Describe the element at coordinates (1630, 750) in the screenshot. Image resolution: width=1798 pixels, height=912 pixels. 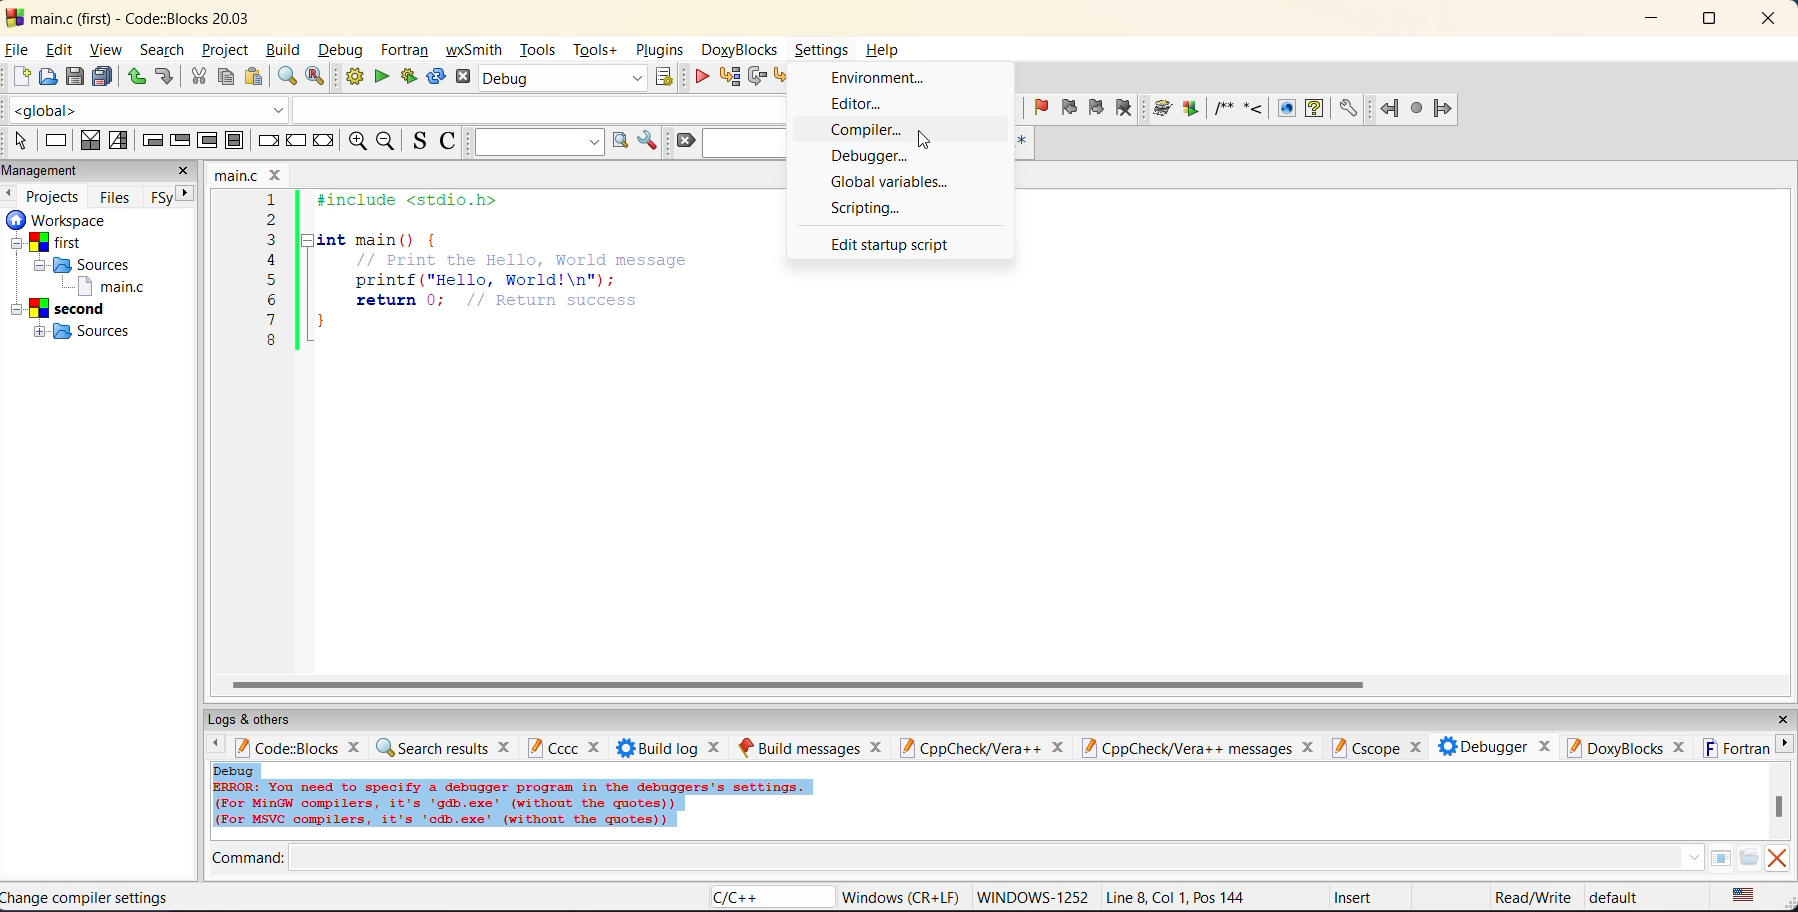
I see `doxyblocks` at that location.